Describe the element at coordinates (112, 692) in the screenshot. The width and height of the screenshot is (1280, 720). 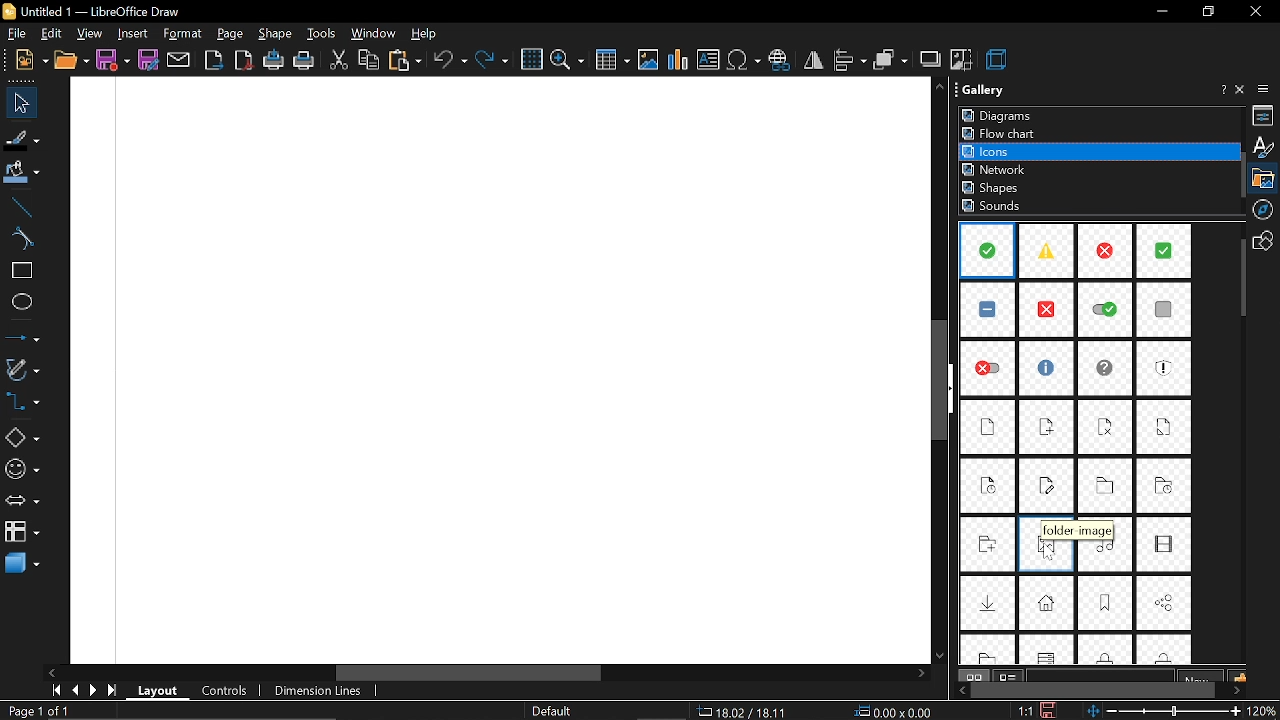
I see `go to last page` at that location.